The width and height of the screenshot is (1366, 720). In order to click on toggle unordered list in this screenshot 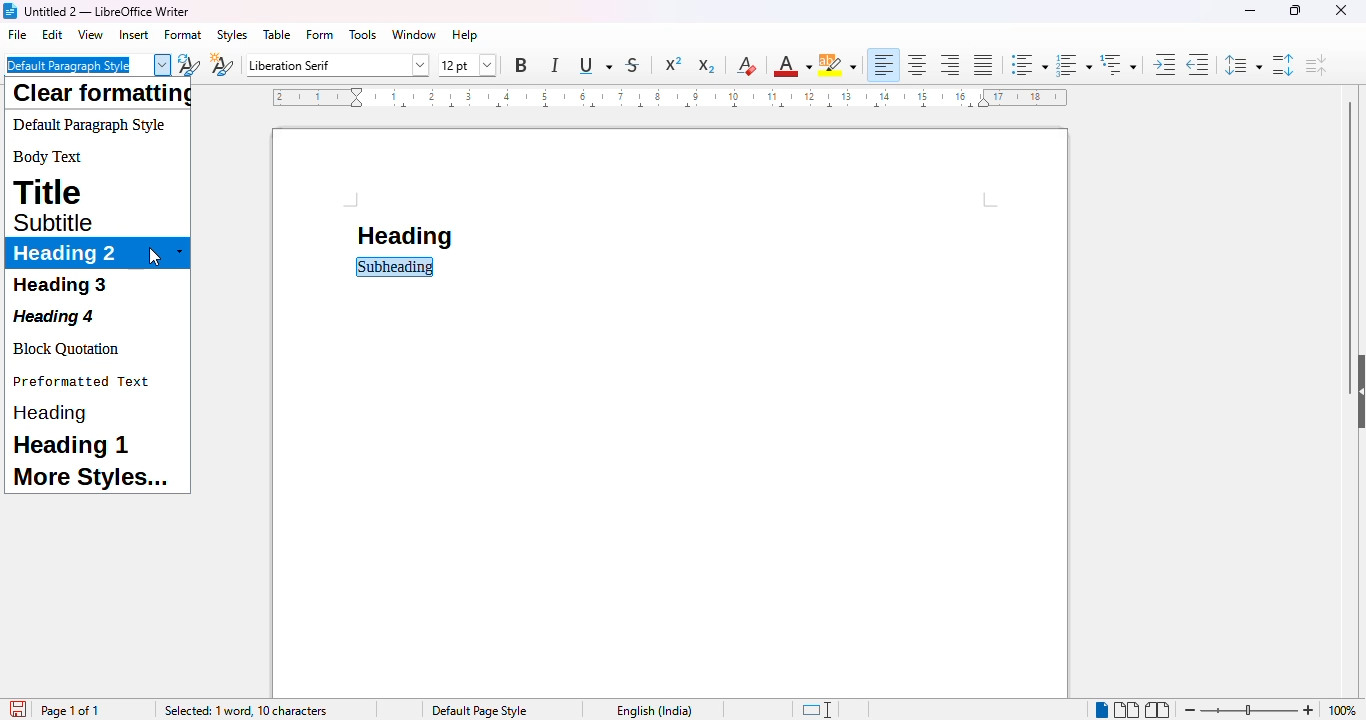, I will do `click(1030, 65)`.